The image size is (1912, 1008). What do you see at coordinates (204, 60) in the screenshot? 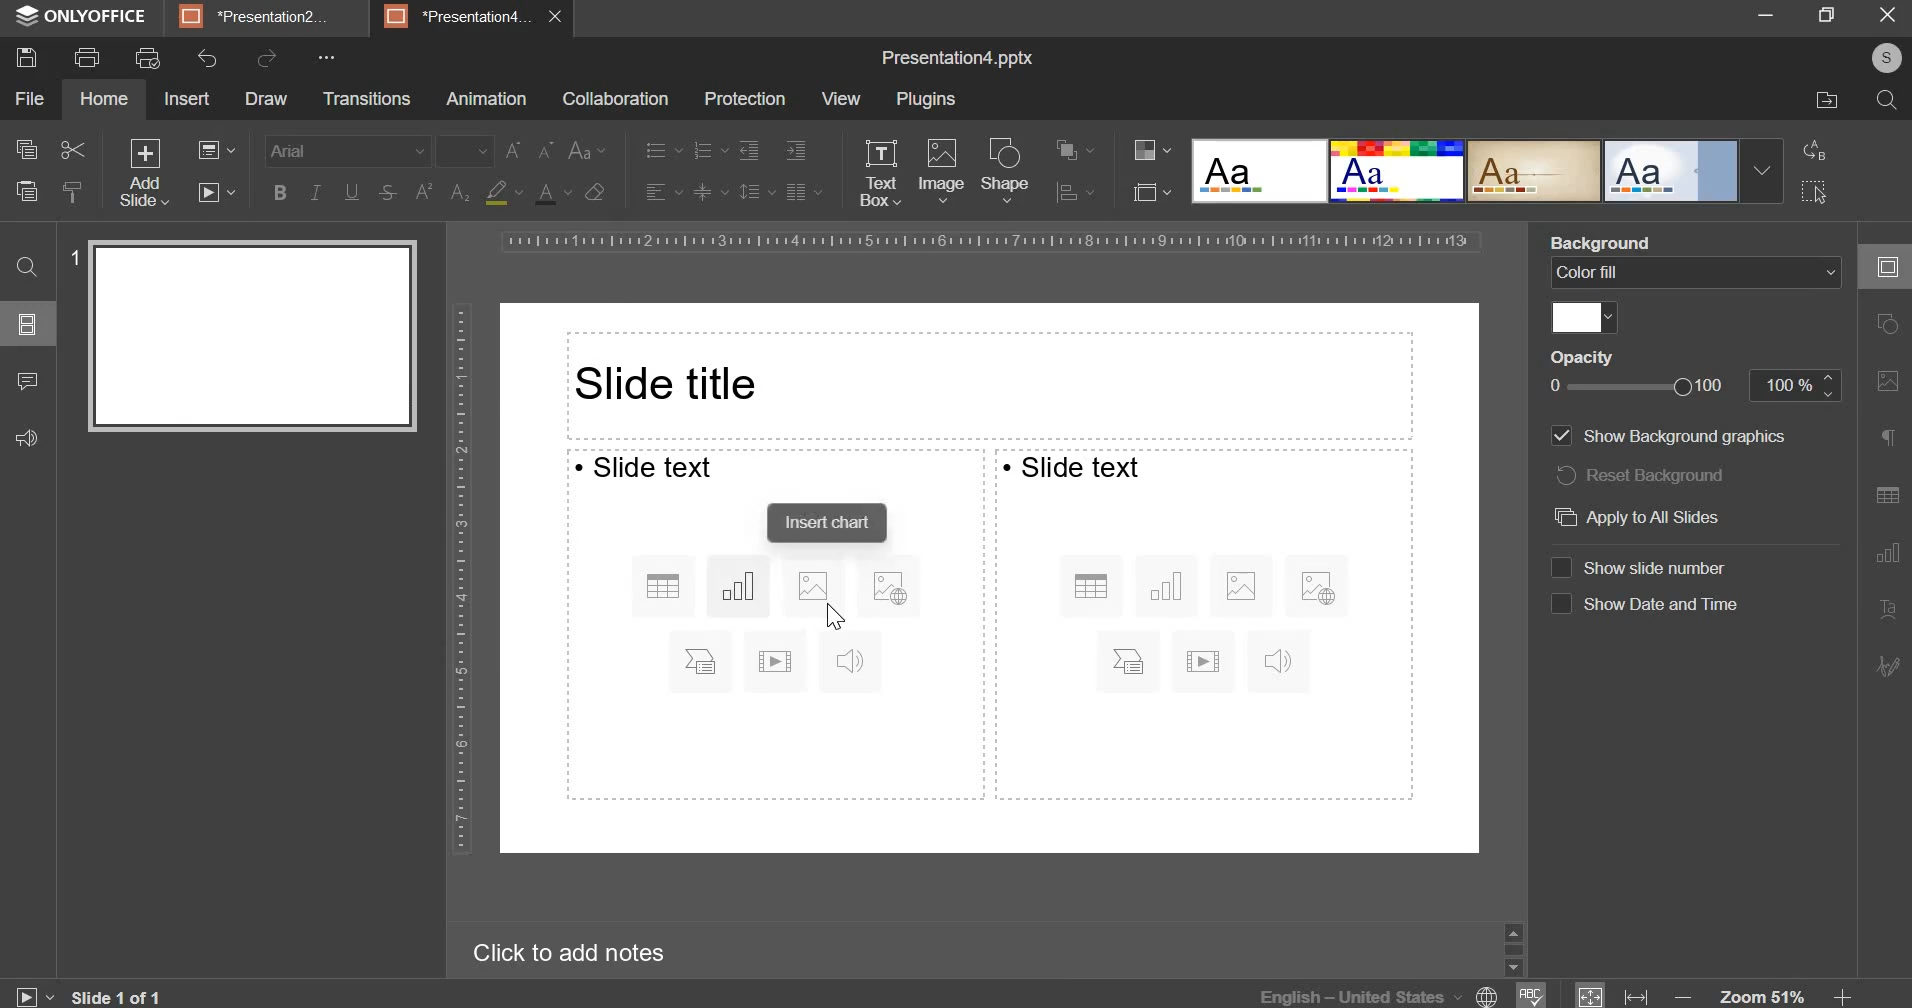
I see `undo` at bounding box center [204, 60].